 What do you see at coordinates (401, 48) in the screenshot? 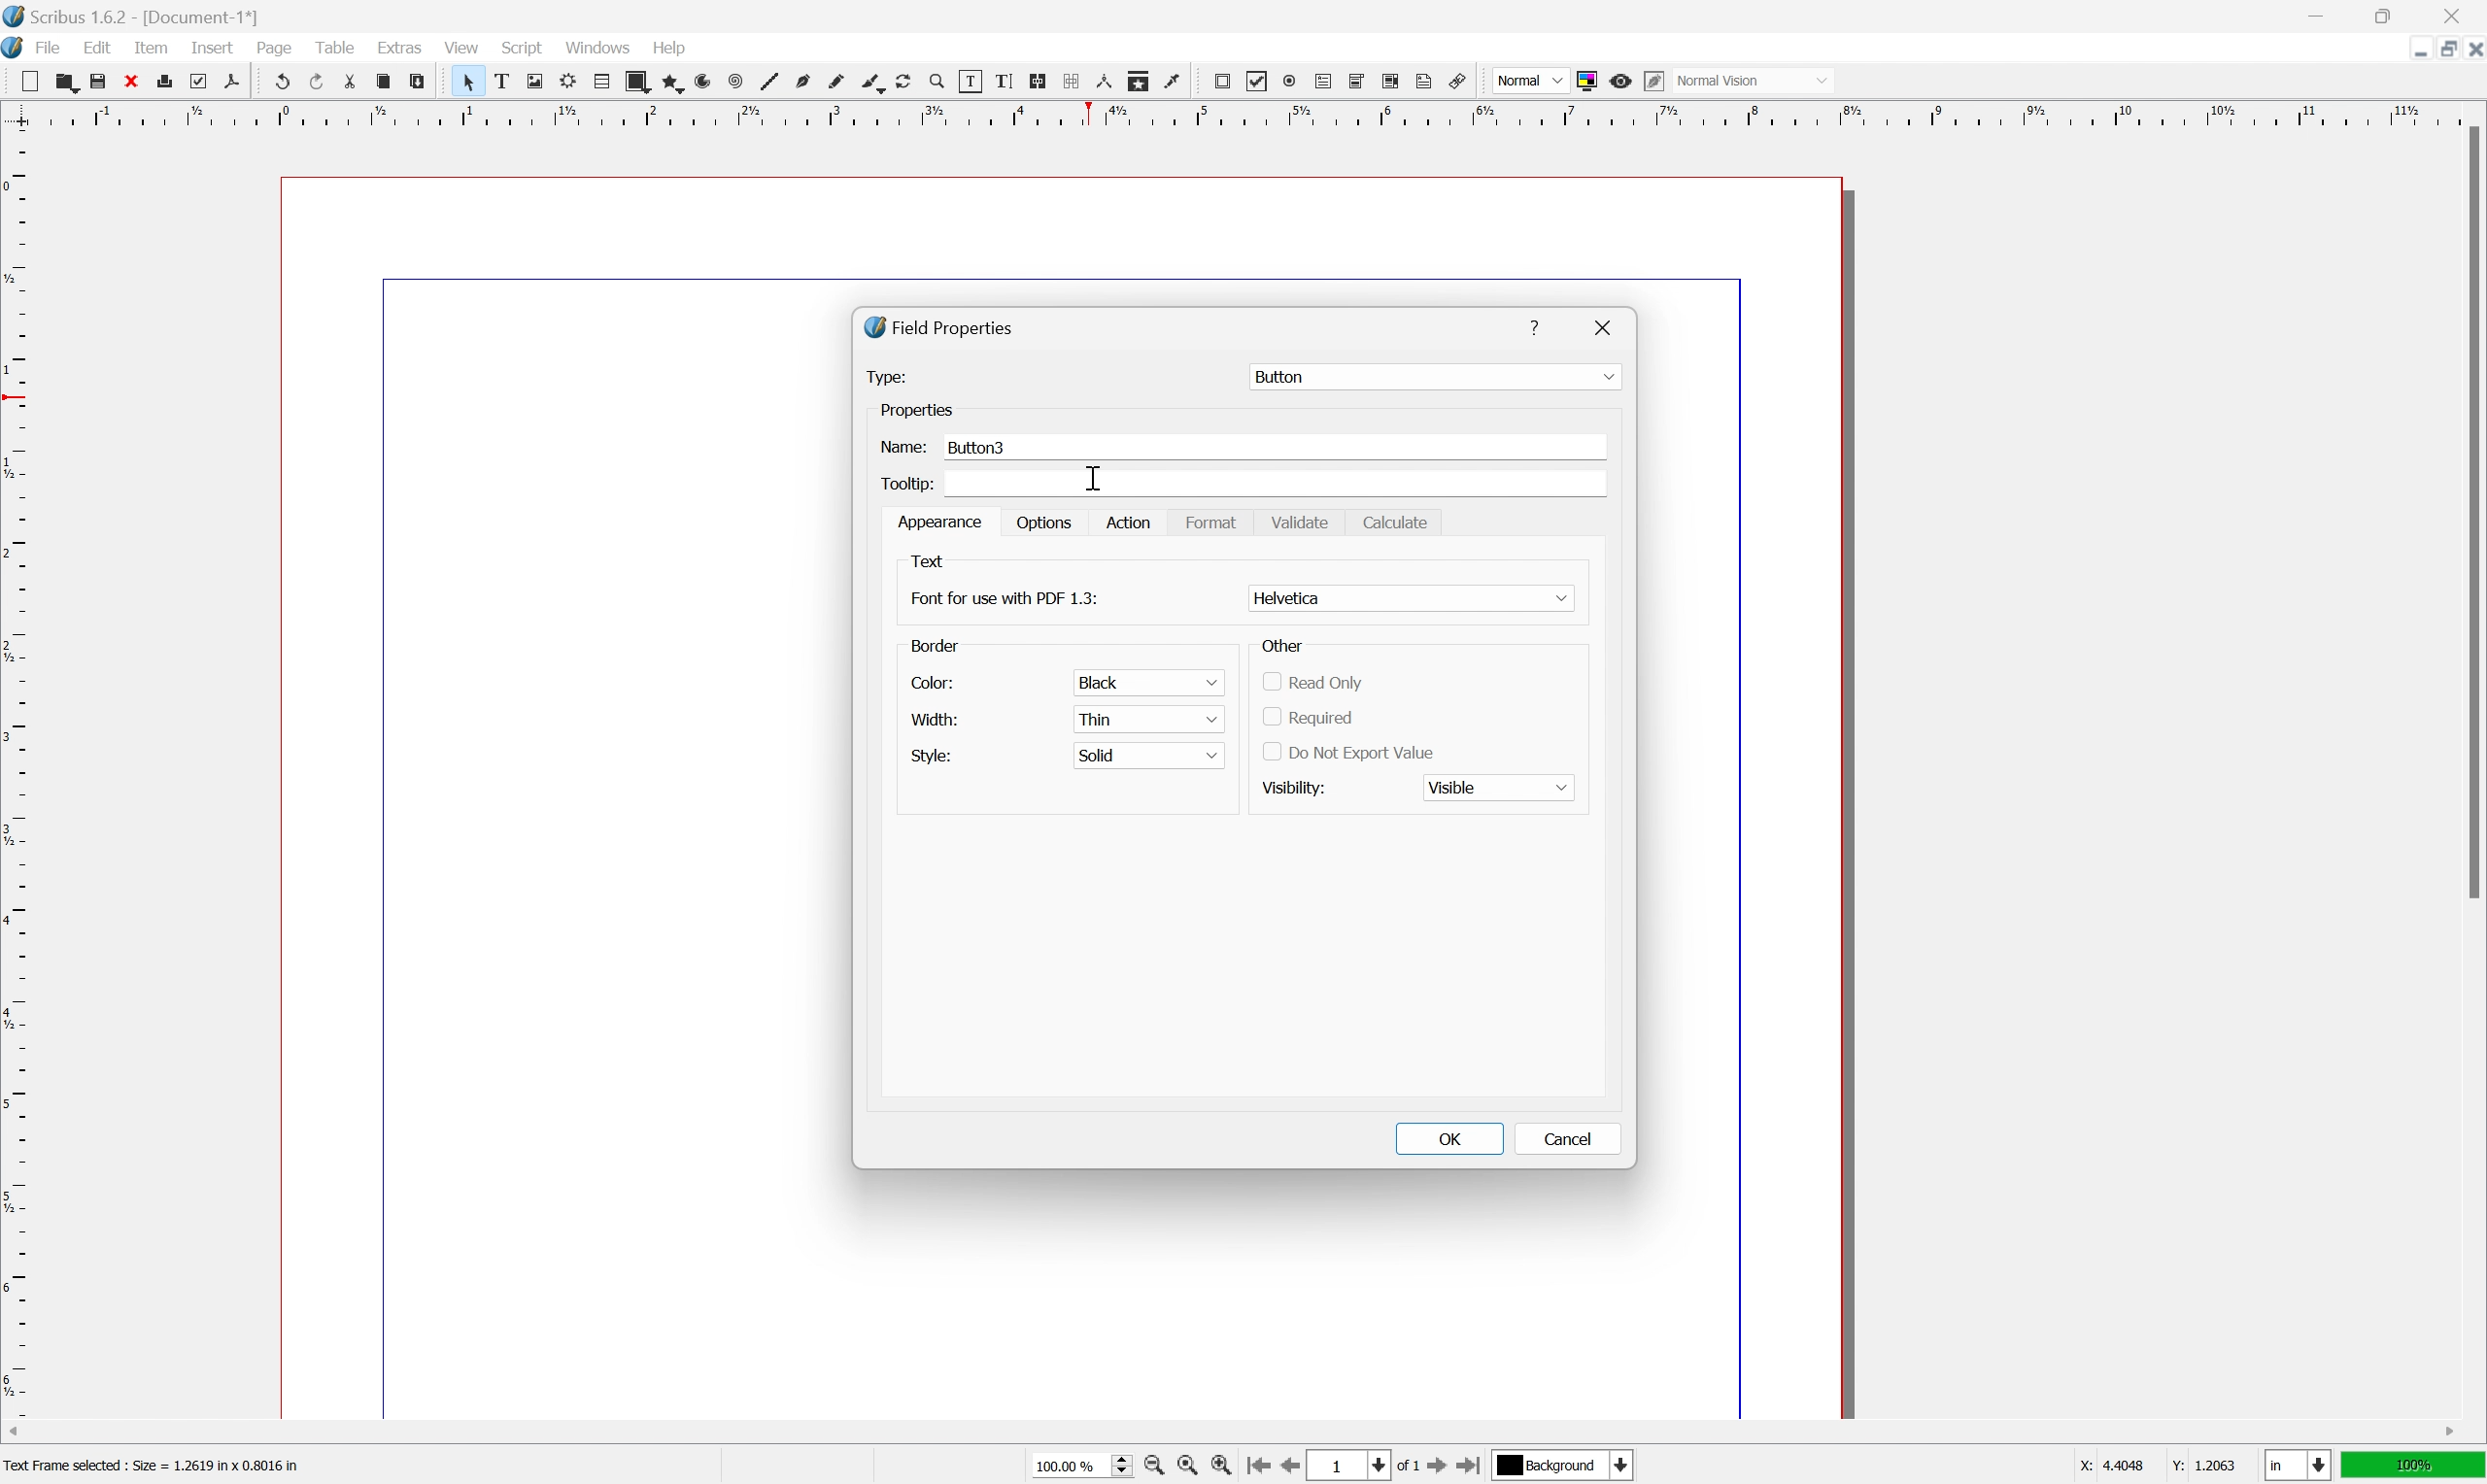
I see `extras` at bounding box center [401, 48].